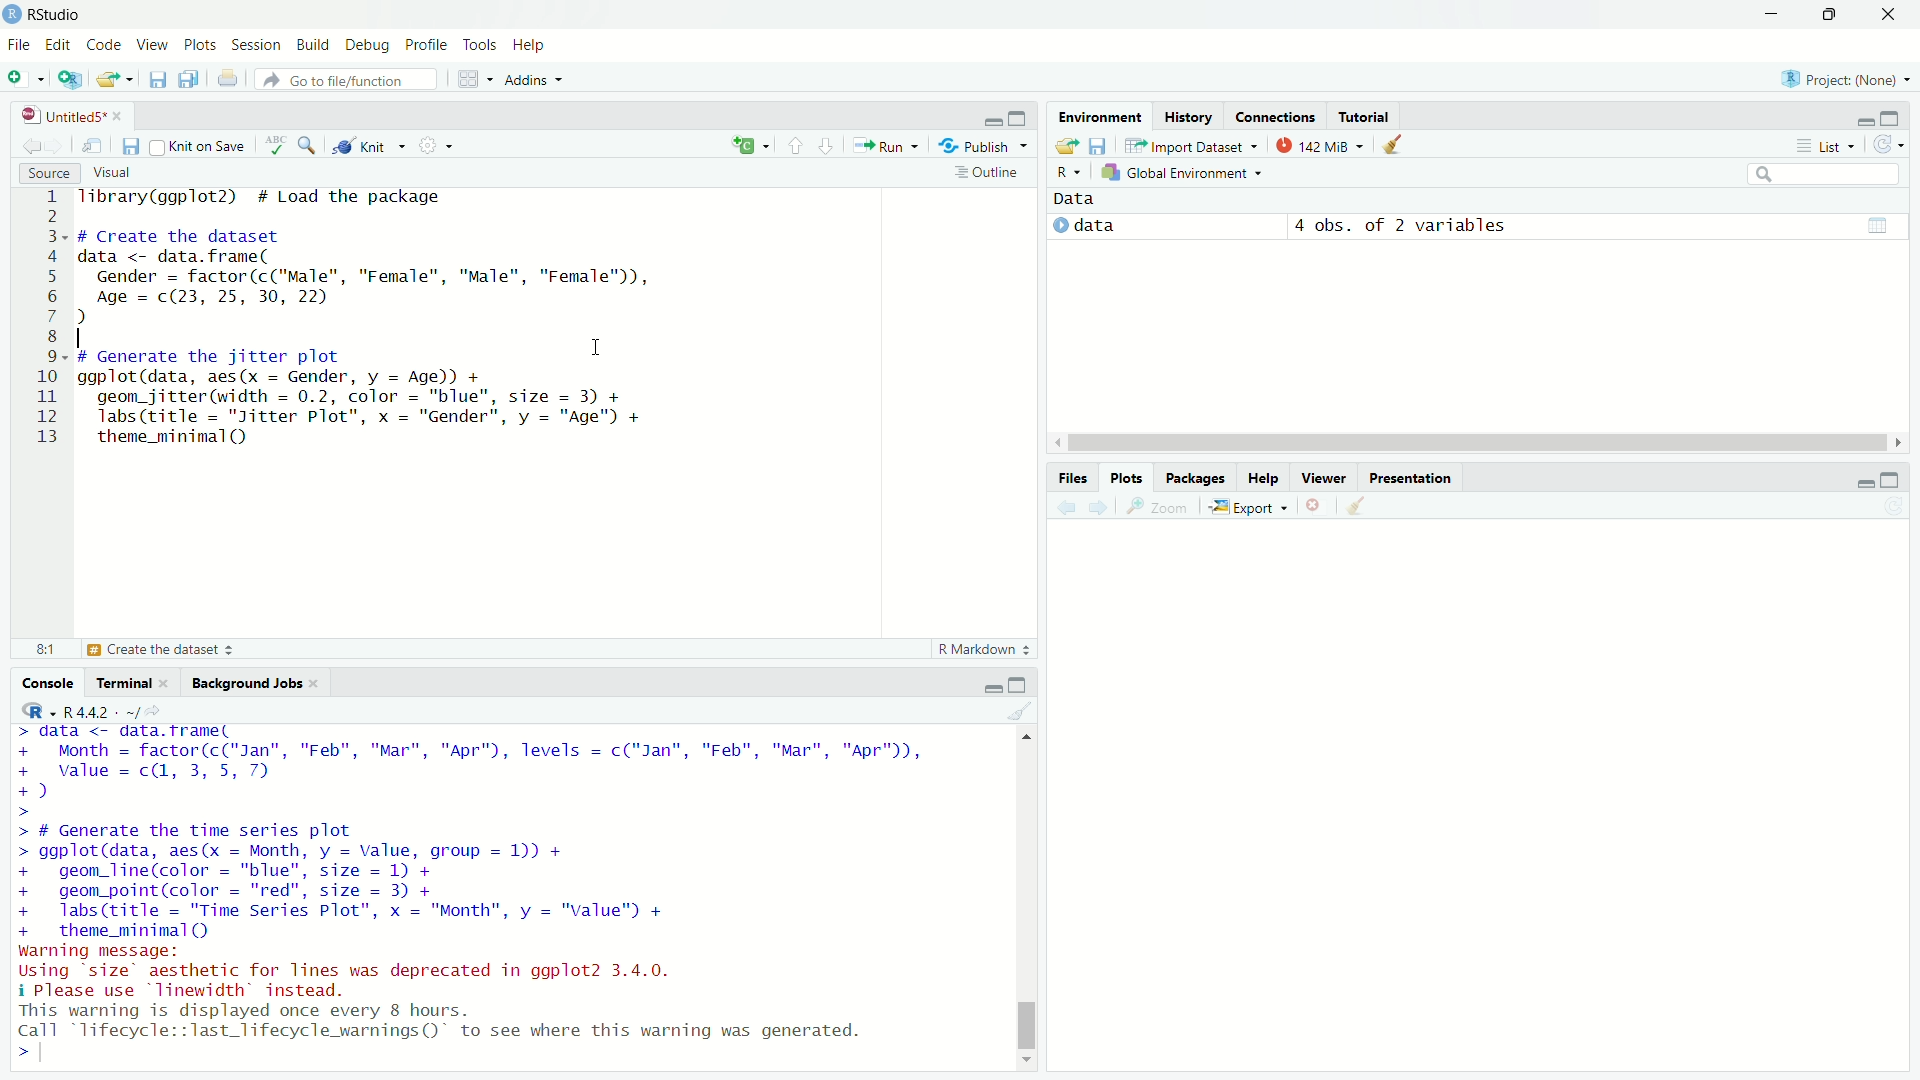 The height and width of the screenshot is (1080, 1920). What do you see at coordinates (1089, 197) in the screenshot?
I see `data` at bounding box center [1089, 197].